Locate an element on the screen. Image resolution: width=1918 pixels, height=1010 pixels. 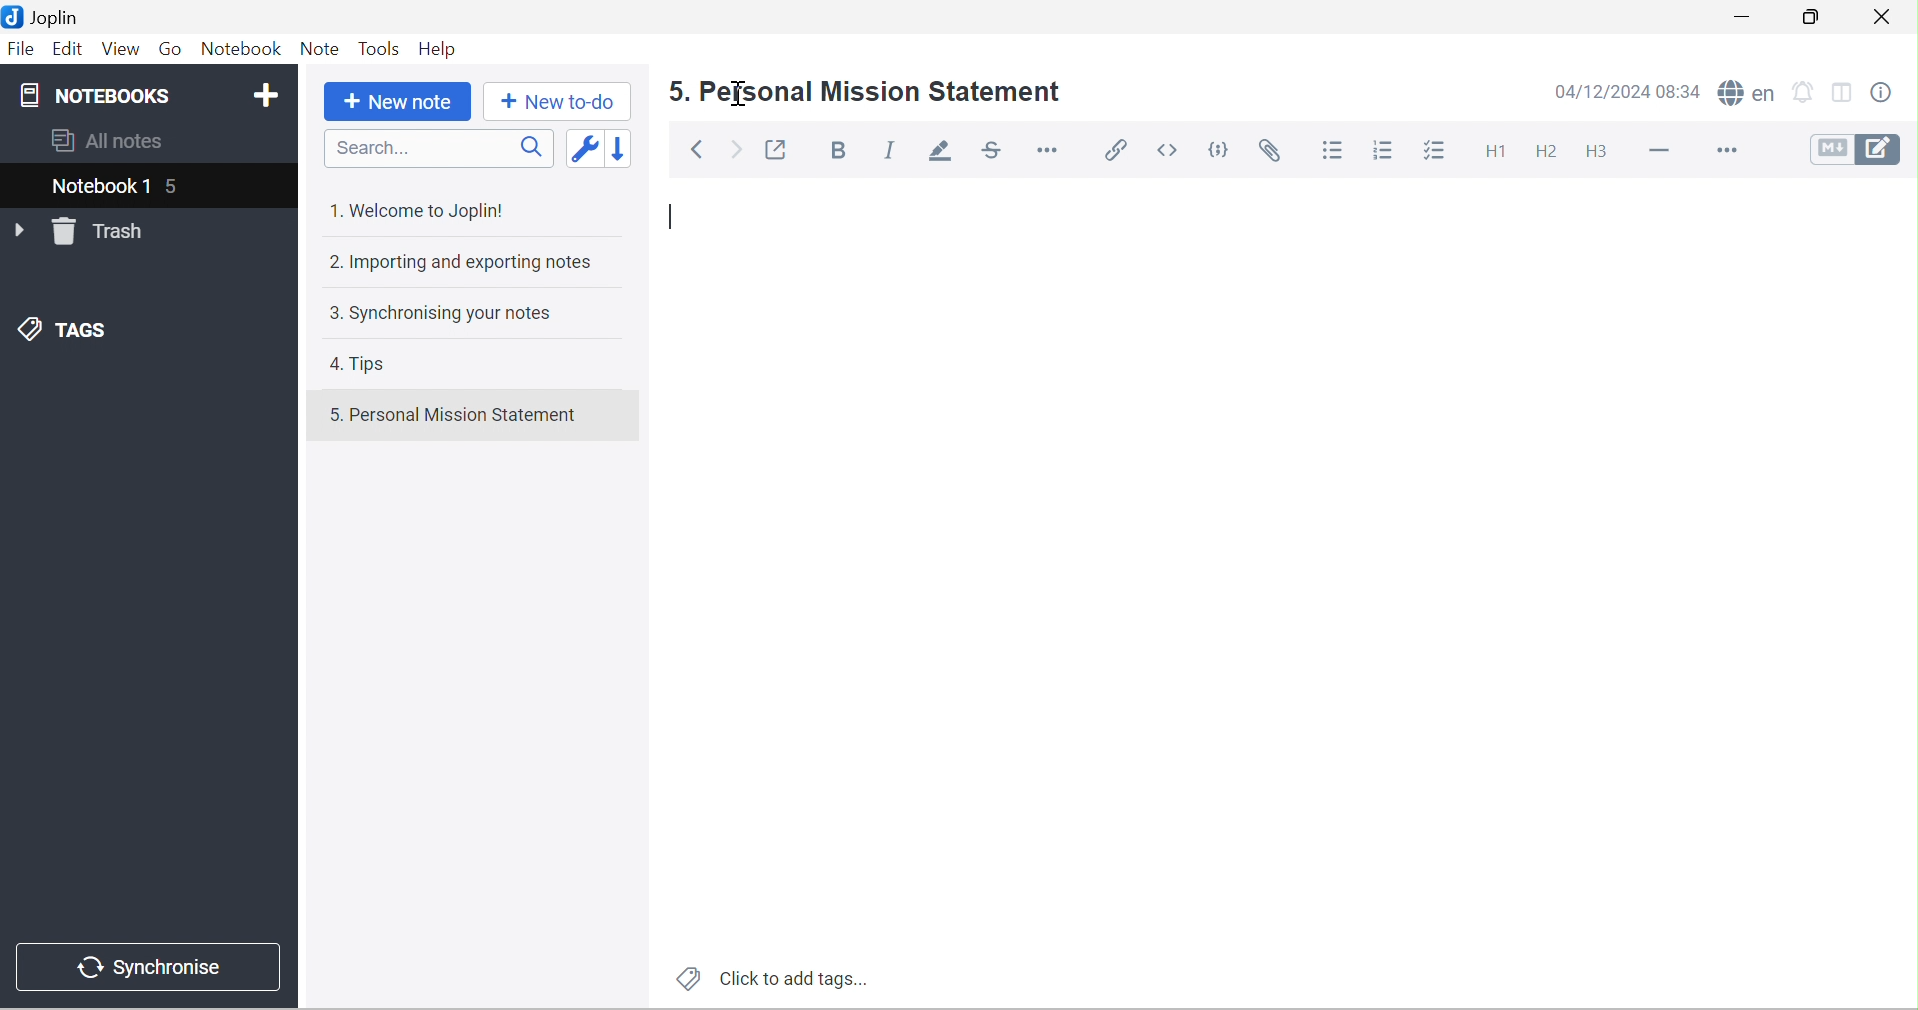
Heading 2 is located at coordinates (1549, 152).